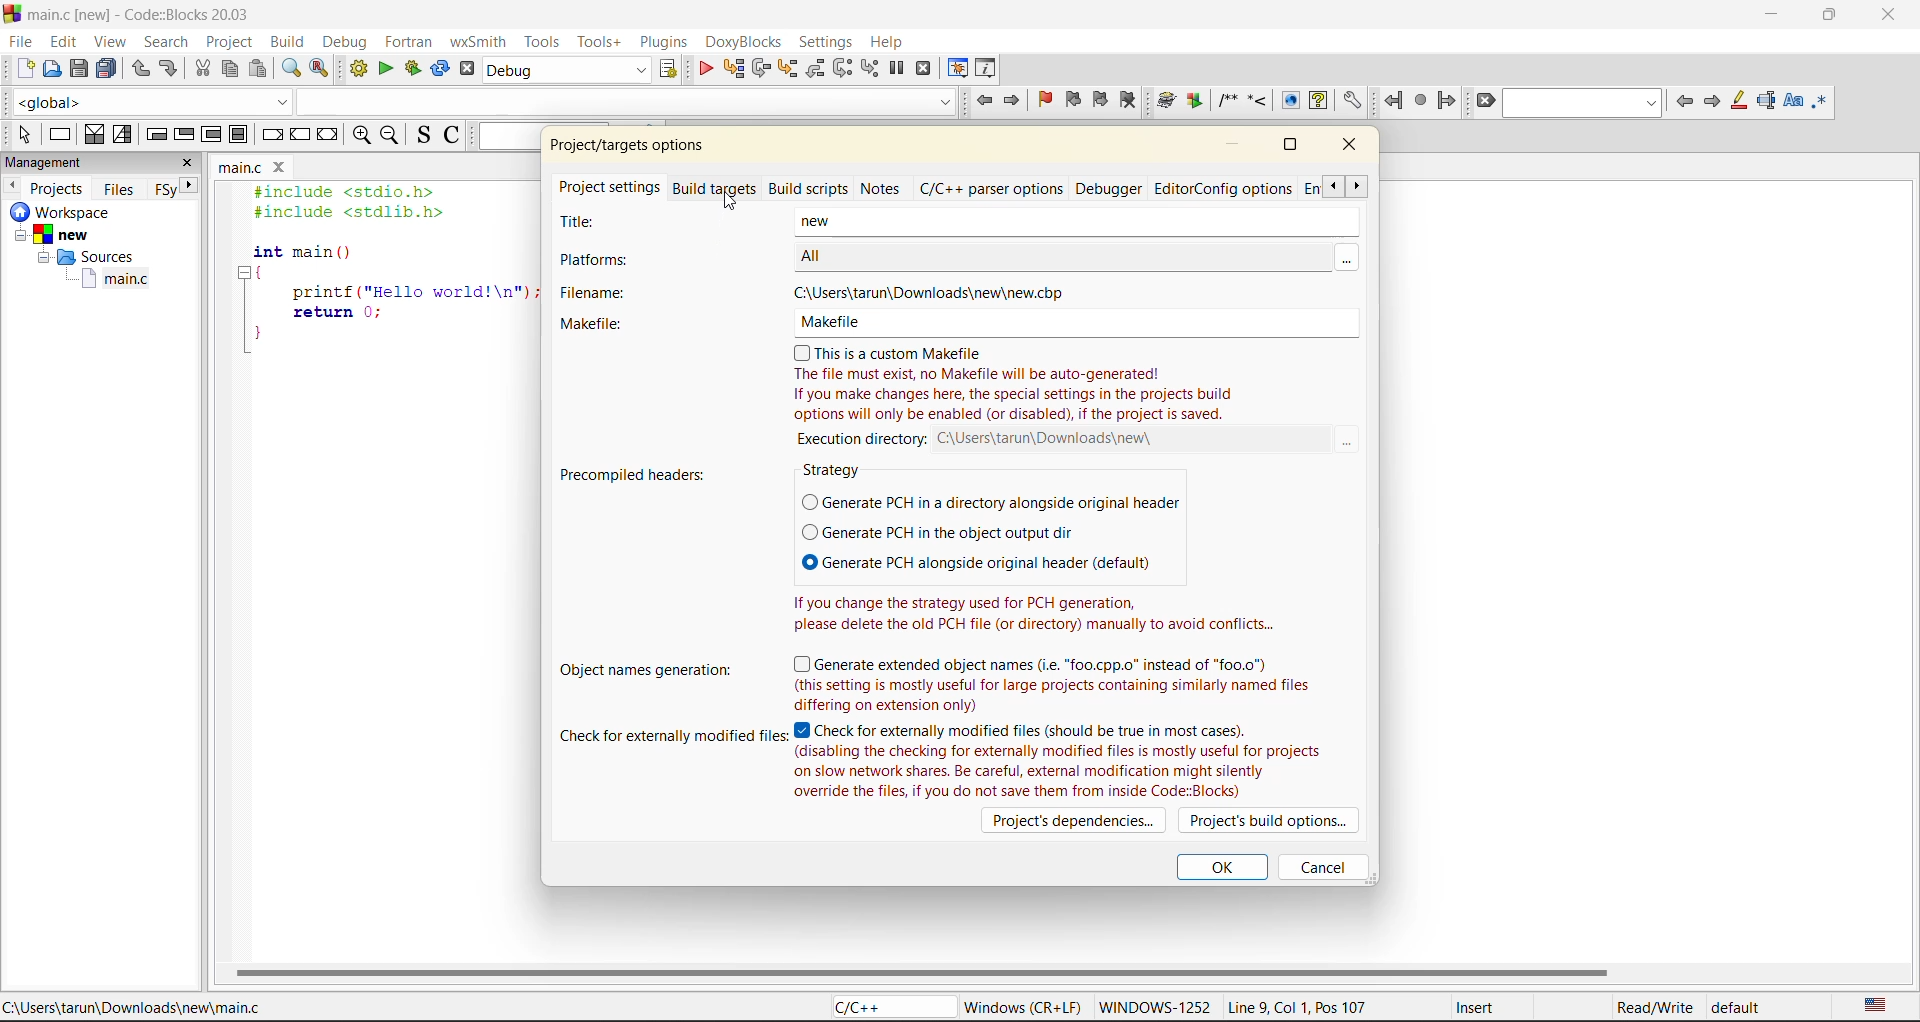 This screenshot has height=1022, width=1920. Describe the element at coordinates (152, 100) in the screenshot. I see `<global>` at that location.